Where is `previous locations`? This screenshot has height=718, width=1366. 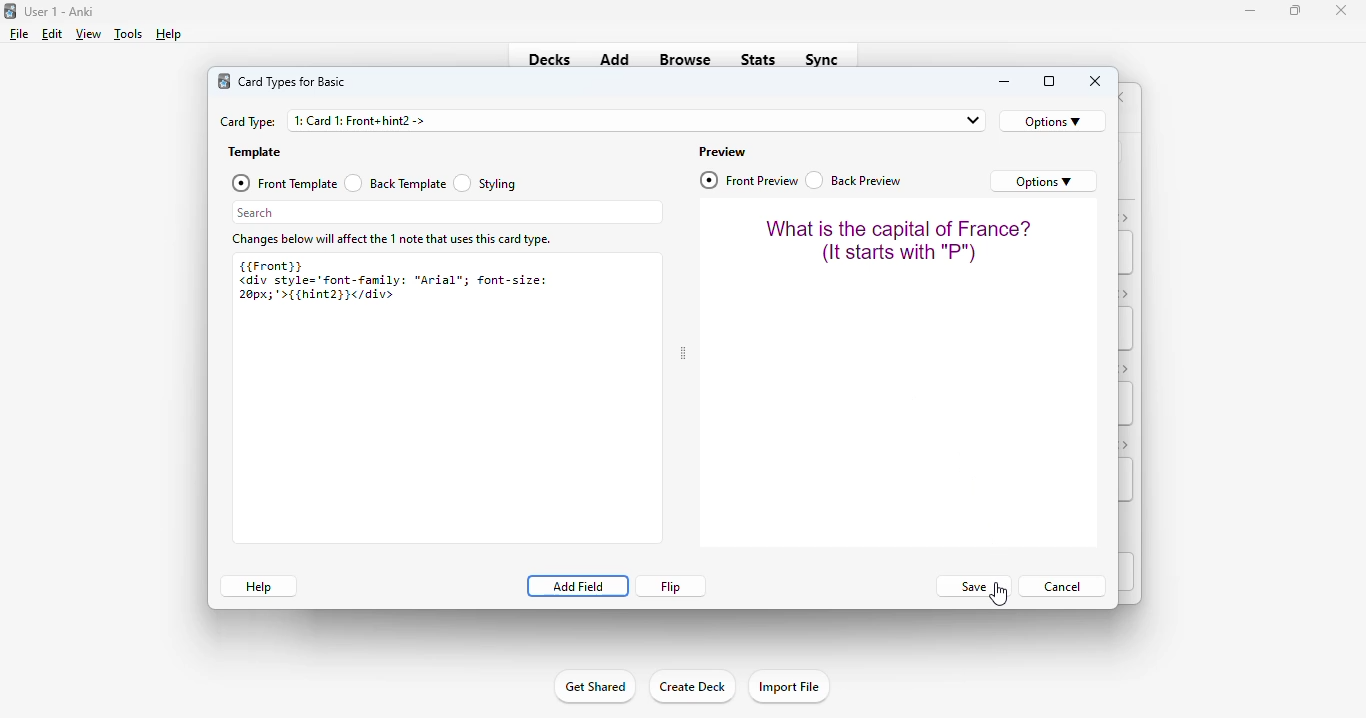 previous locations is located at coordinates (971, 121).